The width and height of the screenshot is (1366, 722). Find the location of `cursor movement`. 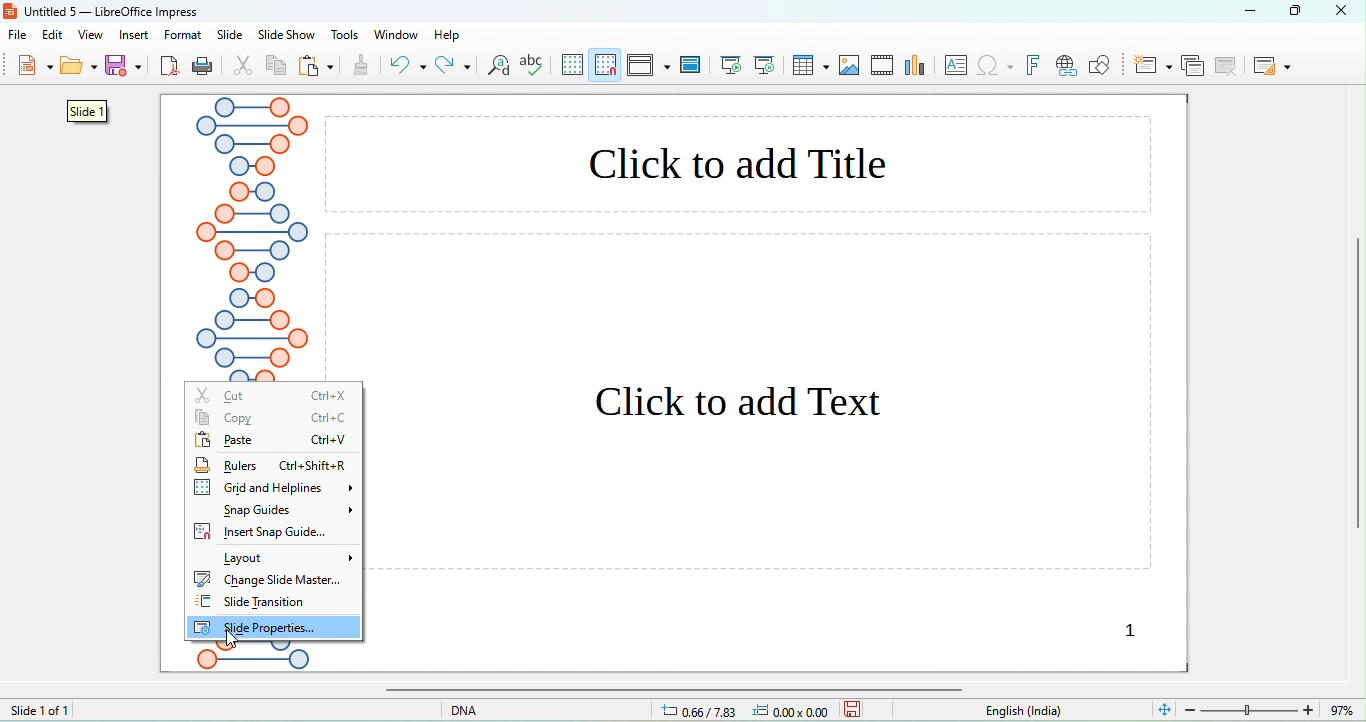

cursor movement is located at coordinates (233, 645).